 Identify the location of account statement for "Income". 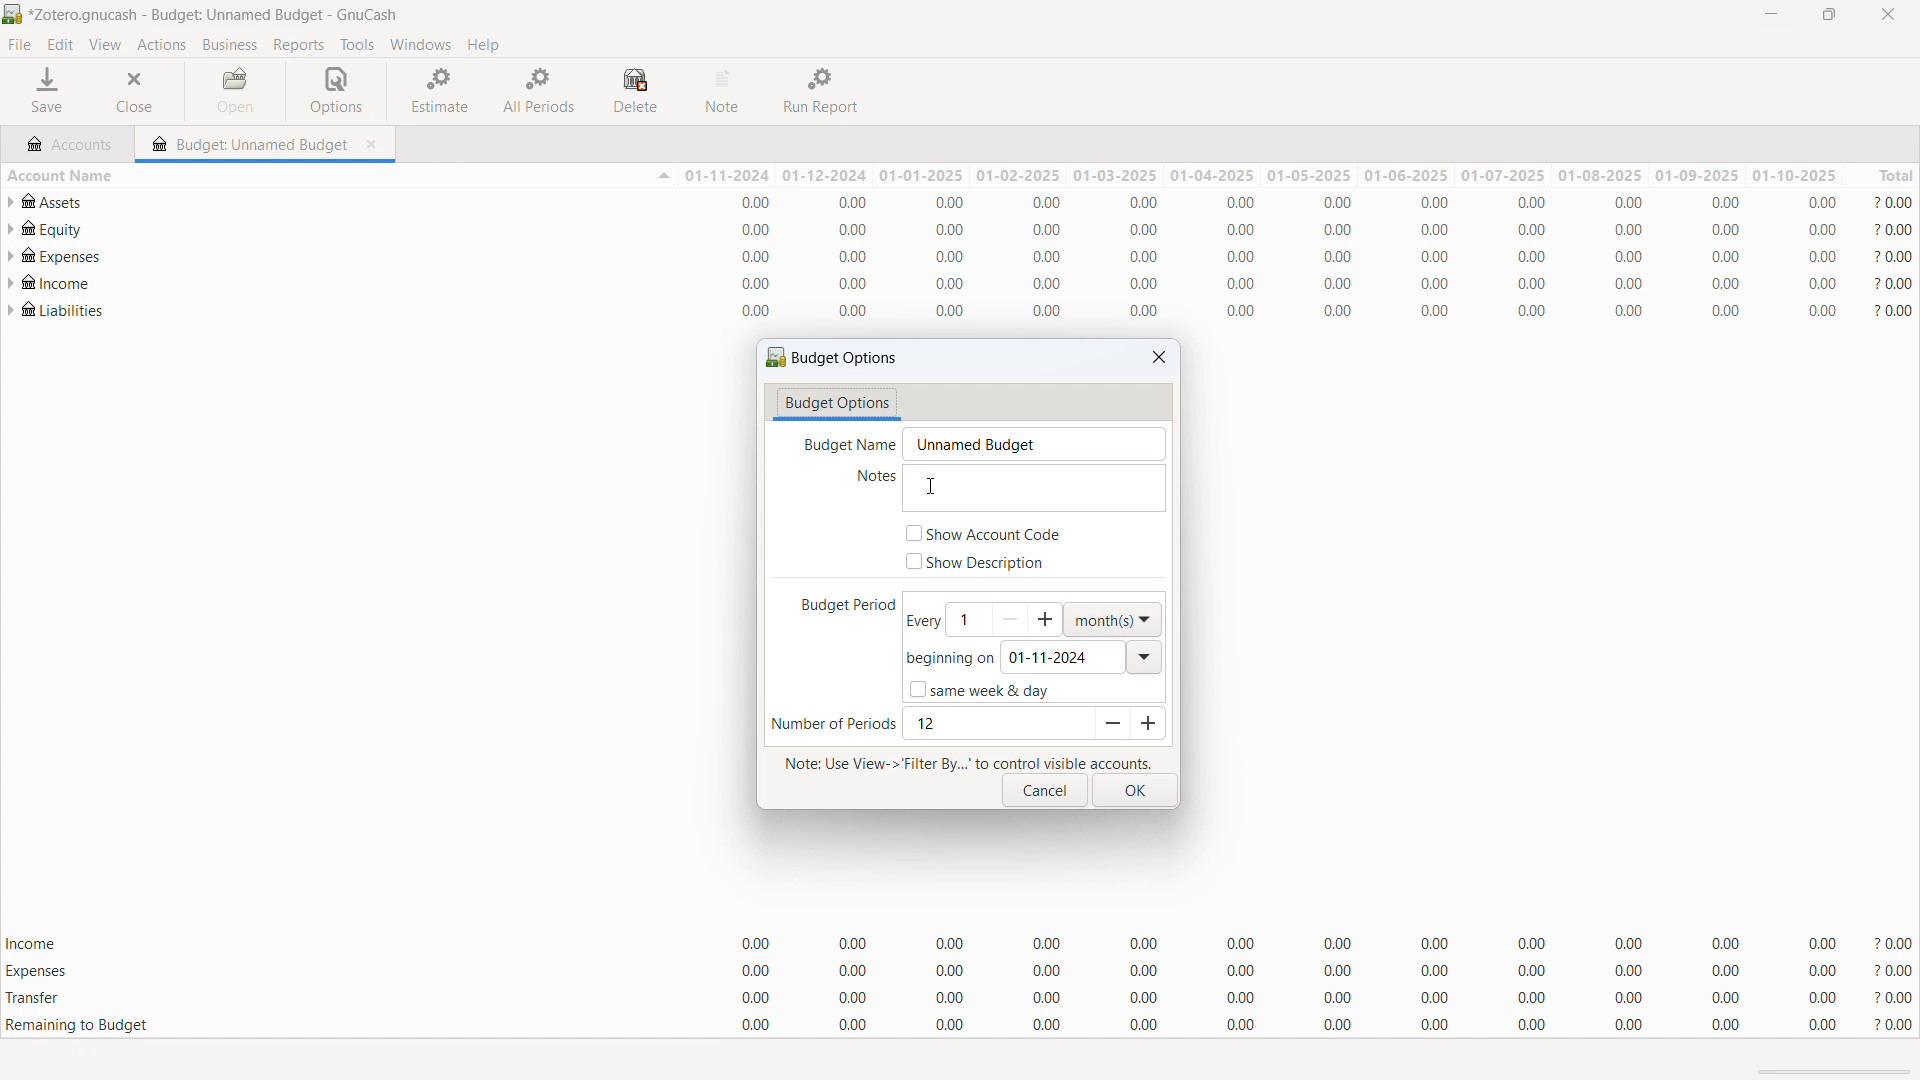
(973, 282).